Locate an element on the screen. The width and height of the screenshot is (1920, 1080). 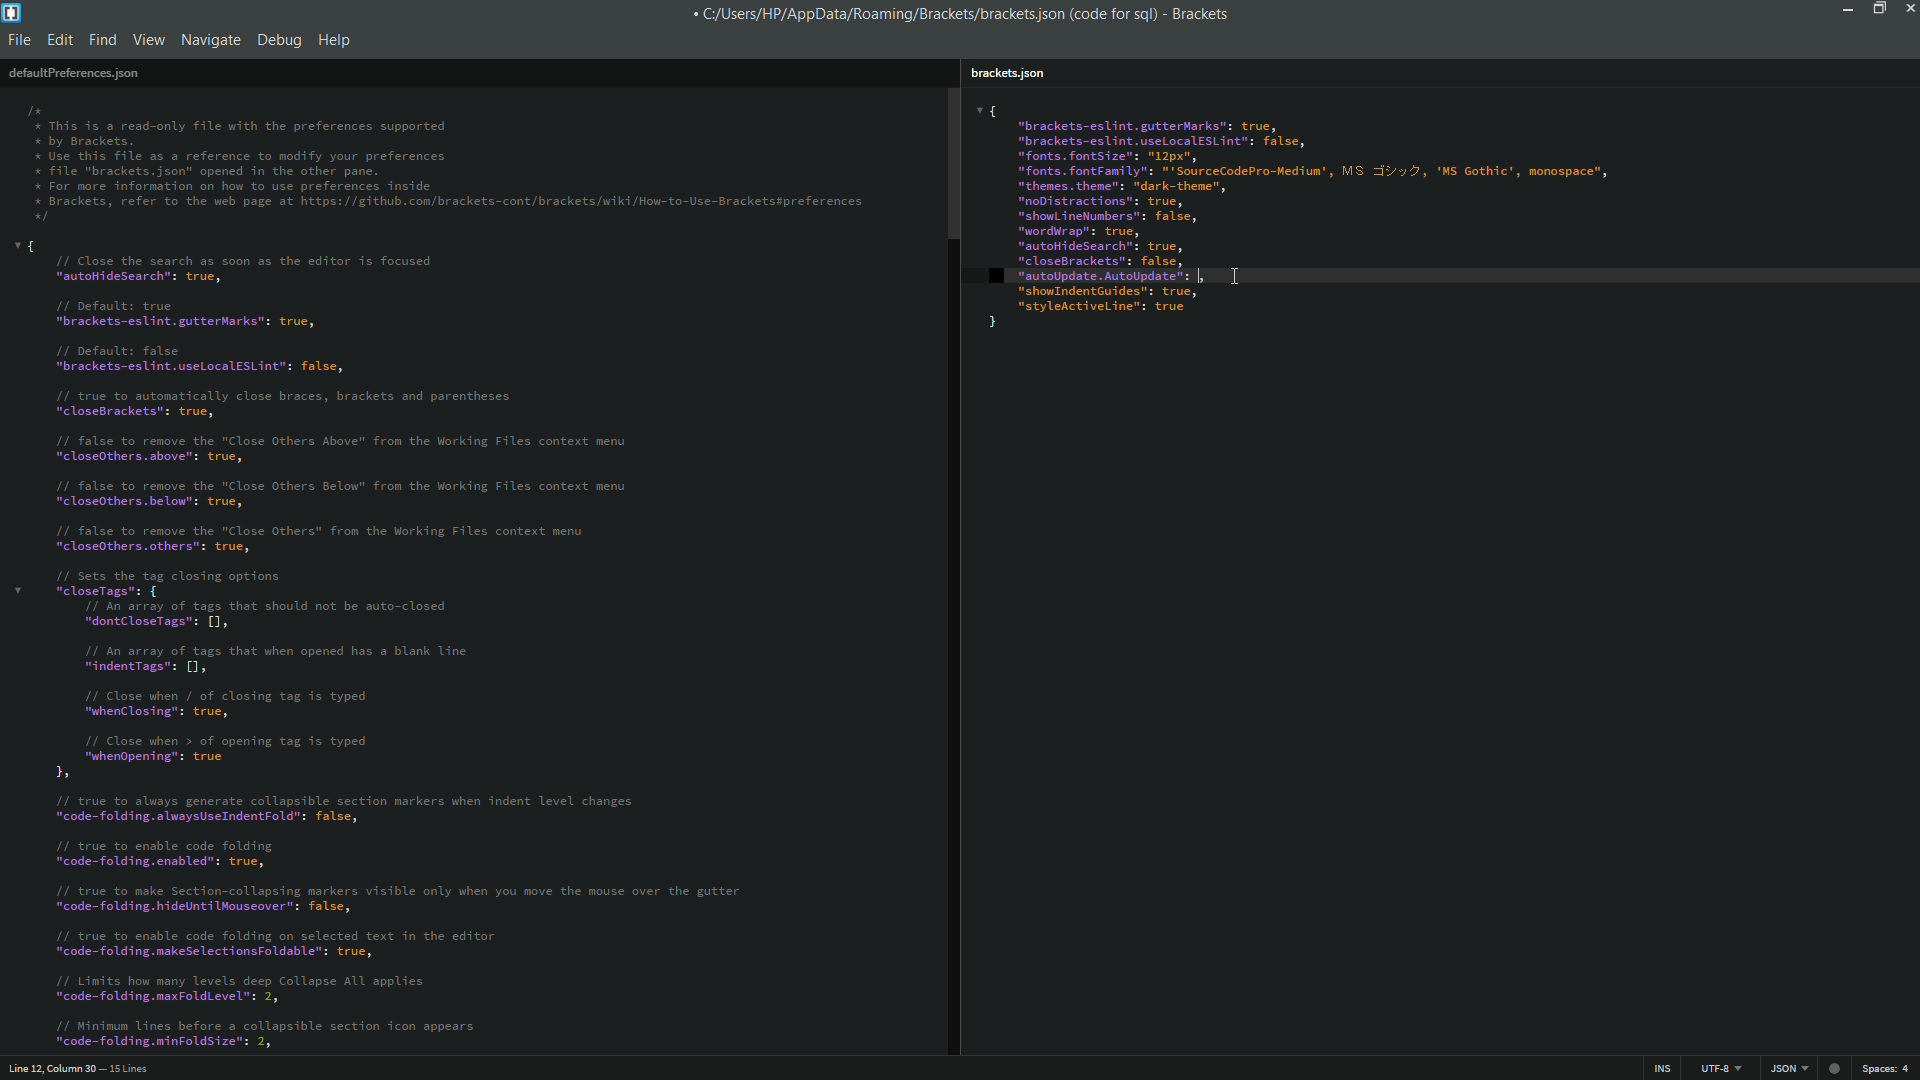
Ix

* This is a read-only file with the preferences supported

* by Brackets.

* Use this file as a reference to modify your preferences

* file "brackets.json" opened in the other pane.

* For more information on how to use preferences inside

* Brackets, refer to the web page at https: //github.con/brackets-cont/brackets/wiki/How-to-Use-Bracketsspreferences
*/ is located at coordinates (448, 160).